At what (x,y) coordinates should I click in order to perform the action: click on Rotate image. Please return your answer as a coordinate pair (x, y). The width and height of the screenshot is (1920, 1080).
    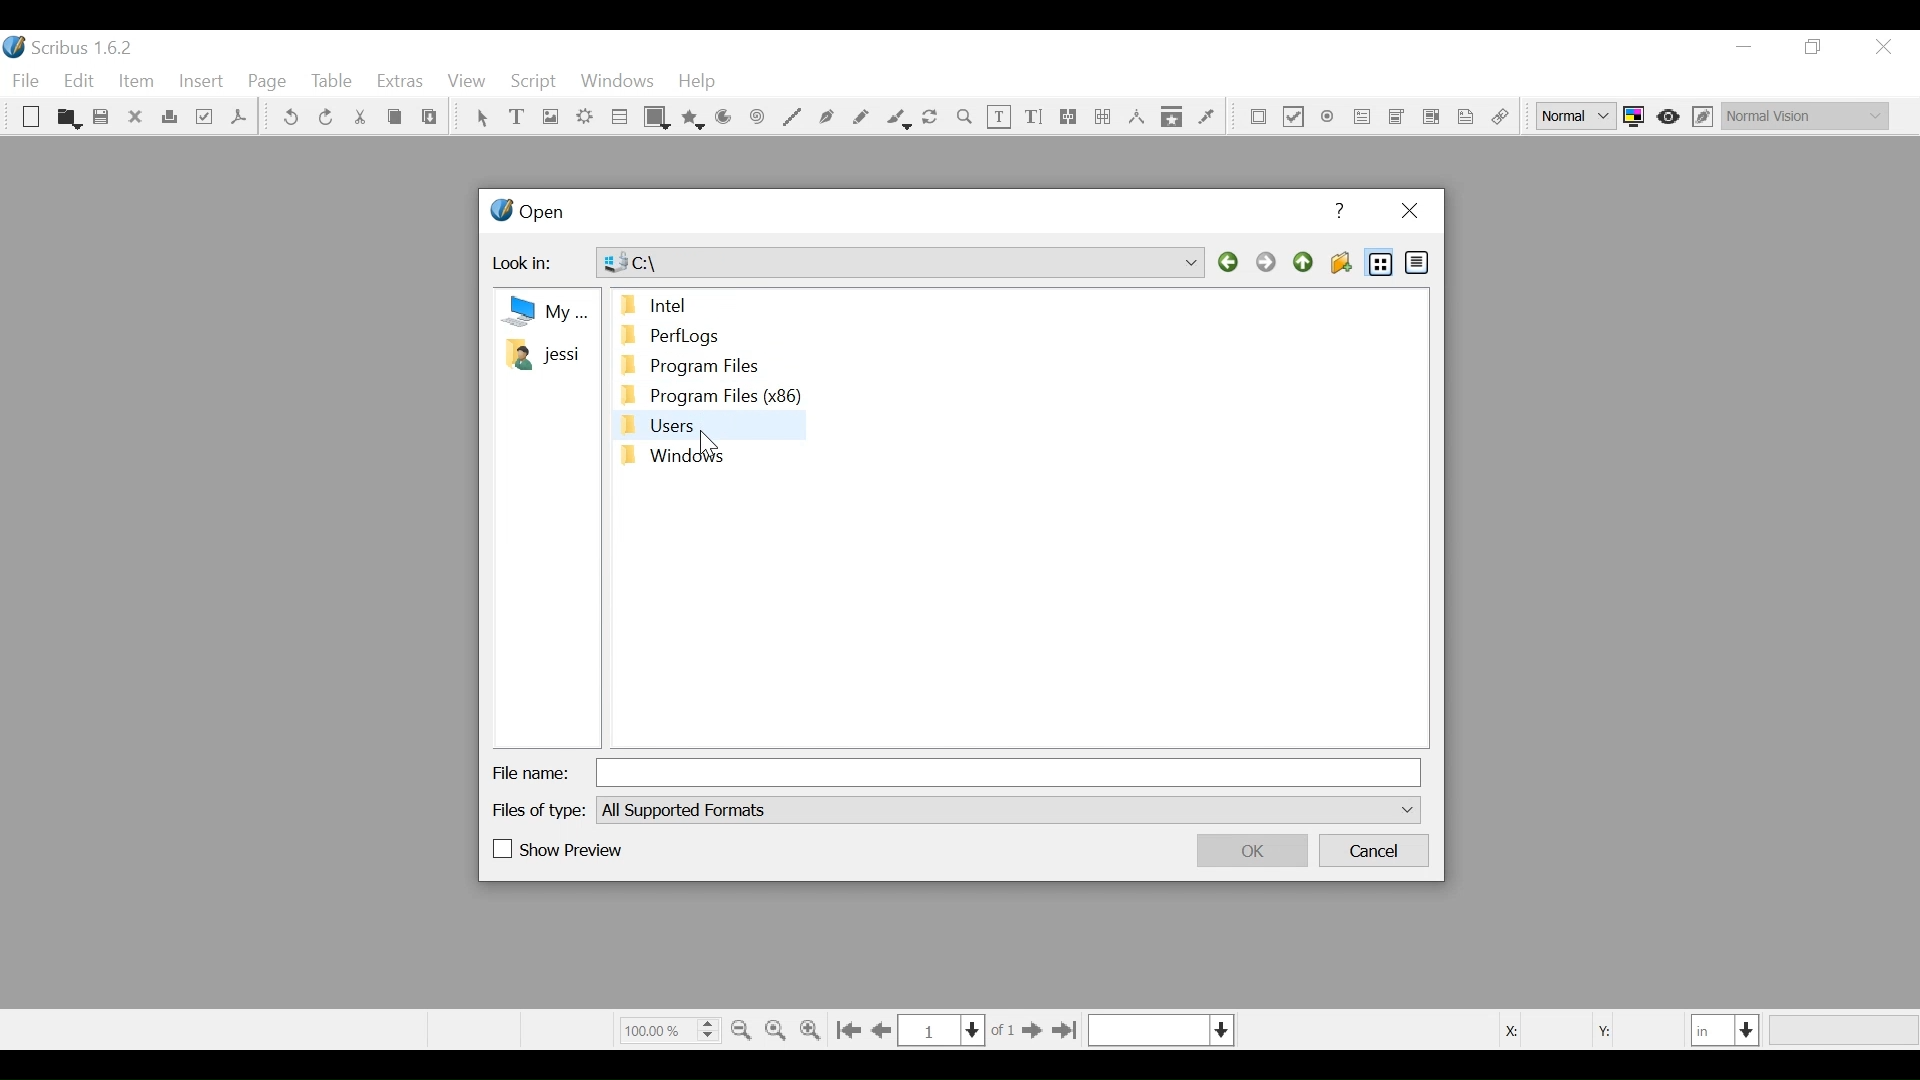
    Looking at the image, I should click on (932, 118).